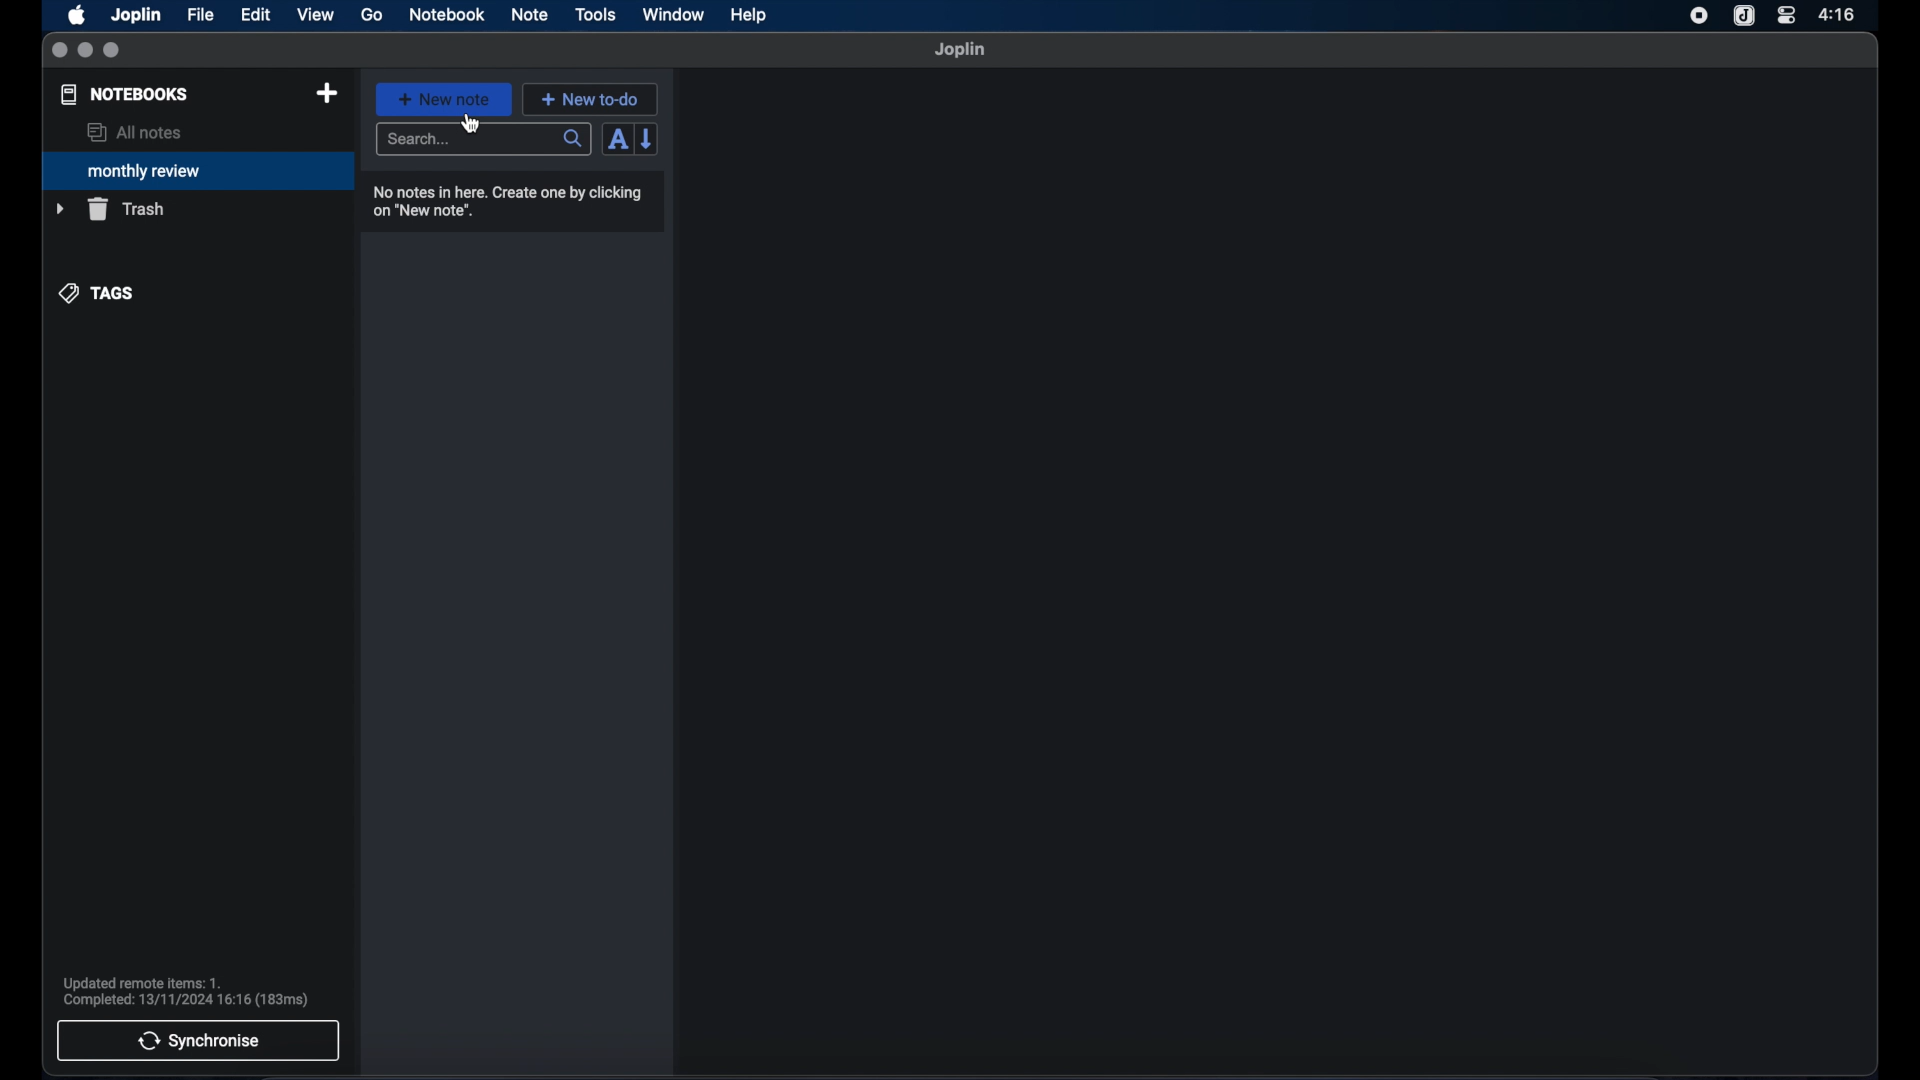 This screenshot has height=1080, width=1920. Describe the element at coordinates (315, 15) in the screenshot. I see `view` at that location.